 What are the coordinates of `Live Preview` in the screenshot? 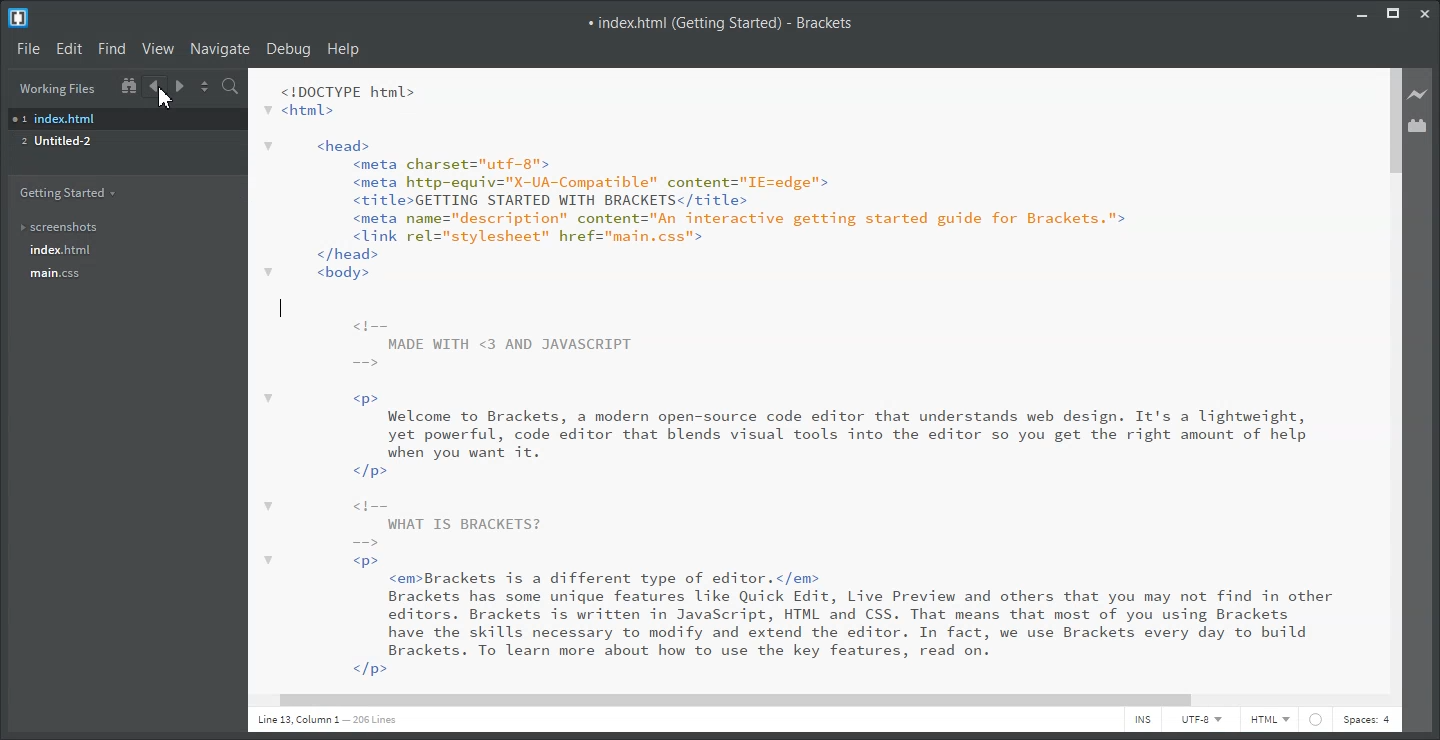 It's located at (1421, 94).